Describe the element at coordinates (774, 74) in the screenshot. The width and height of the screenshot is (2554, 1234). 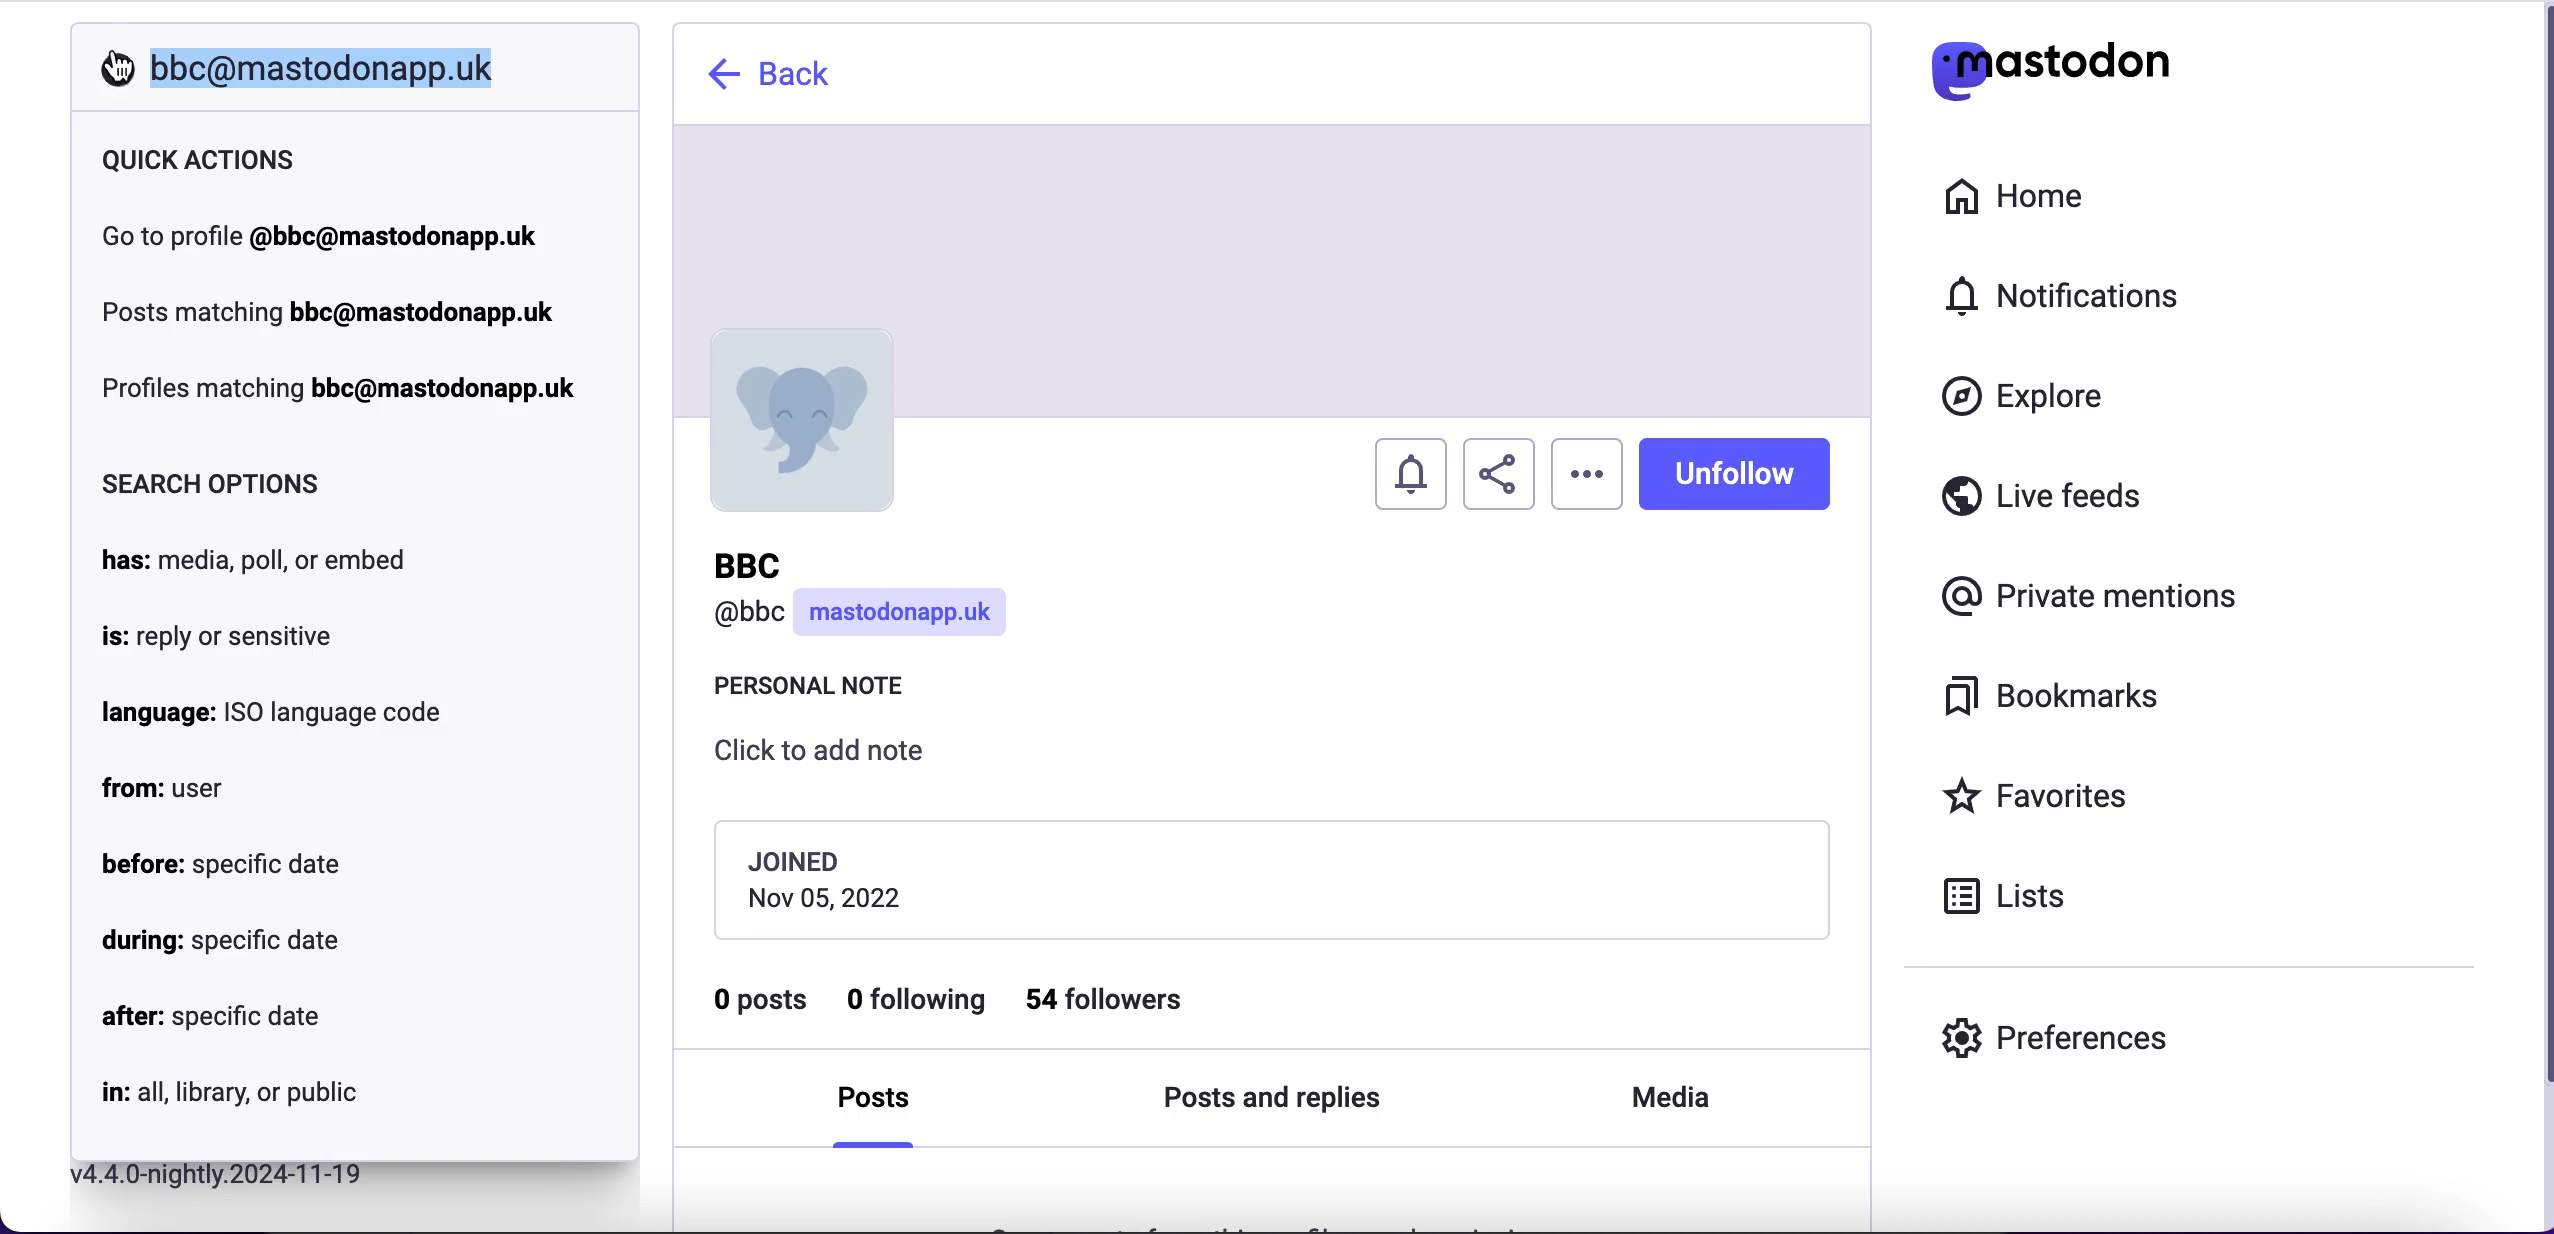
I see `back` at that location.